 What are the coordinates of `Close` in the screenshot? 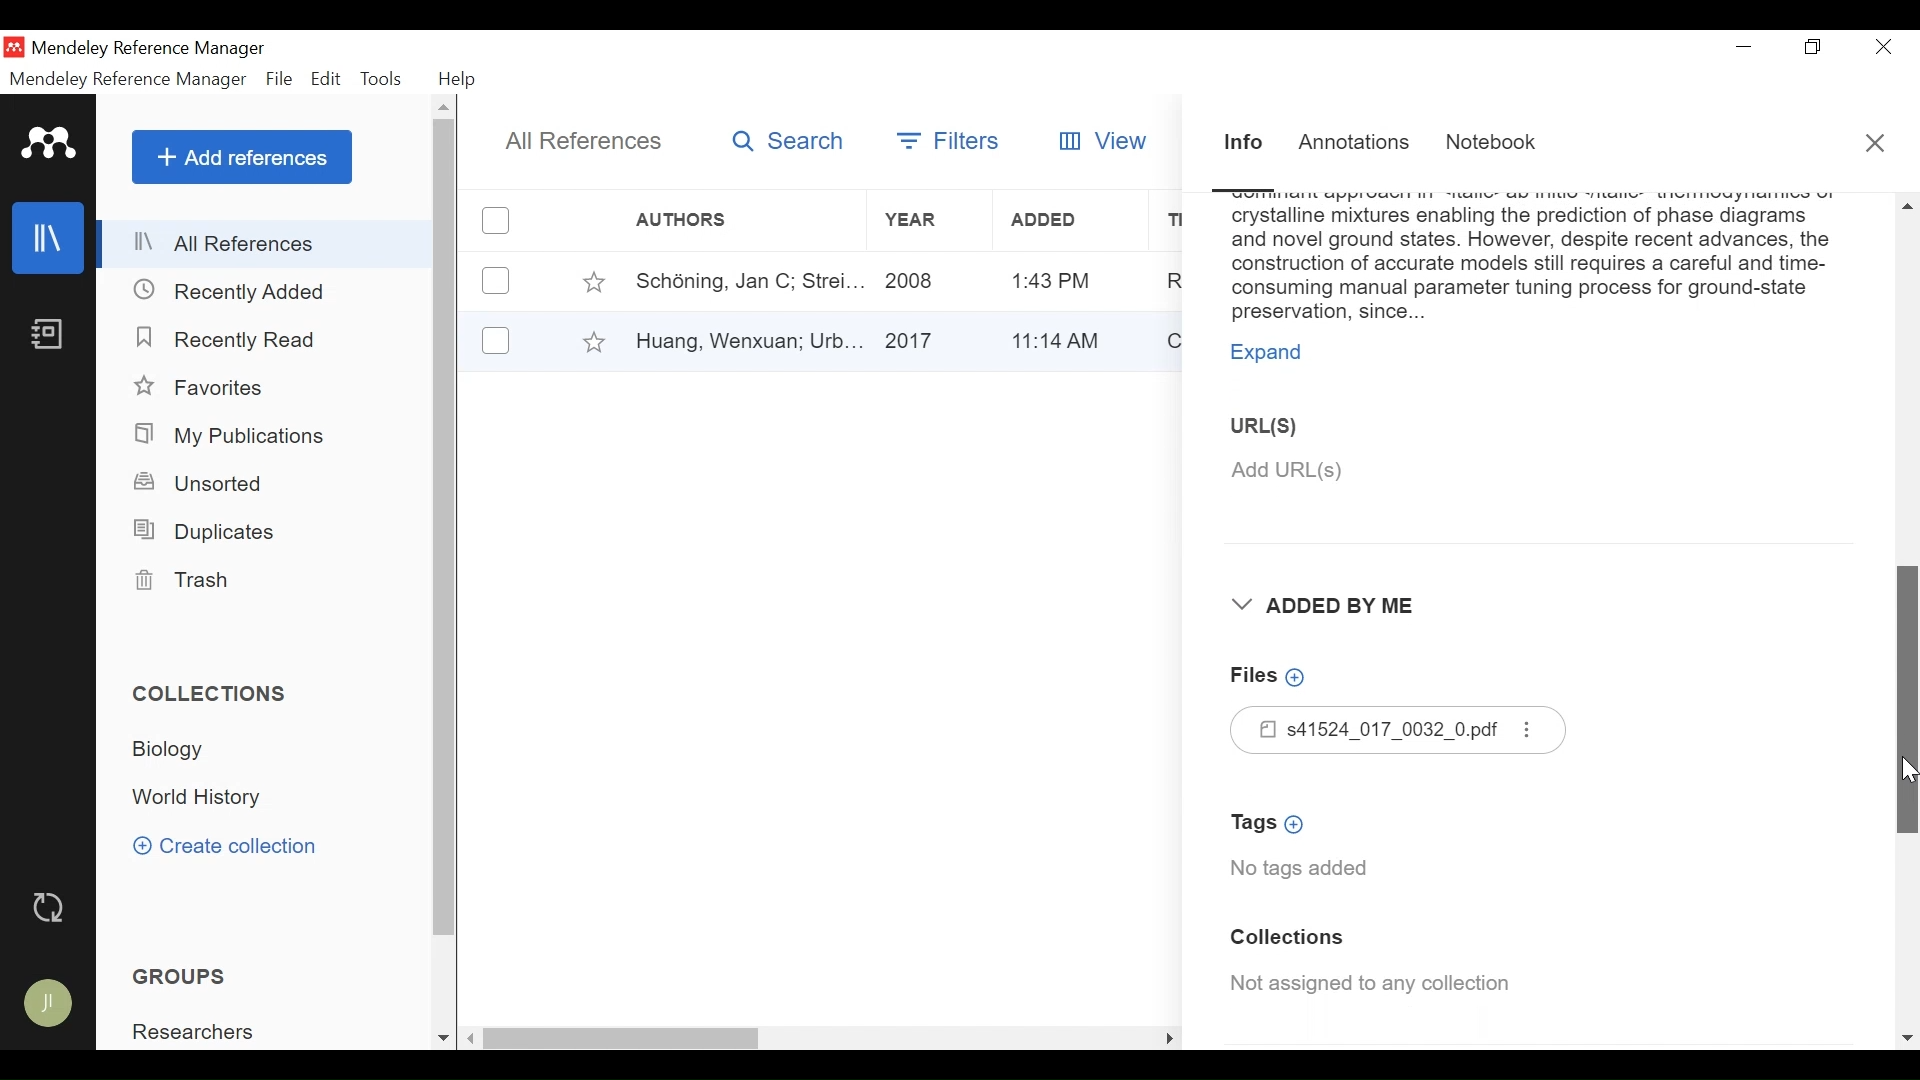 It's located at (1877, 144).